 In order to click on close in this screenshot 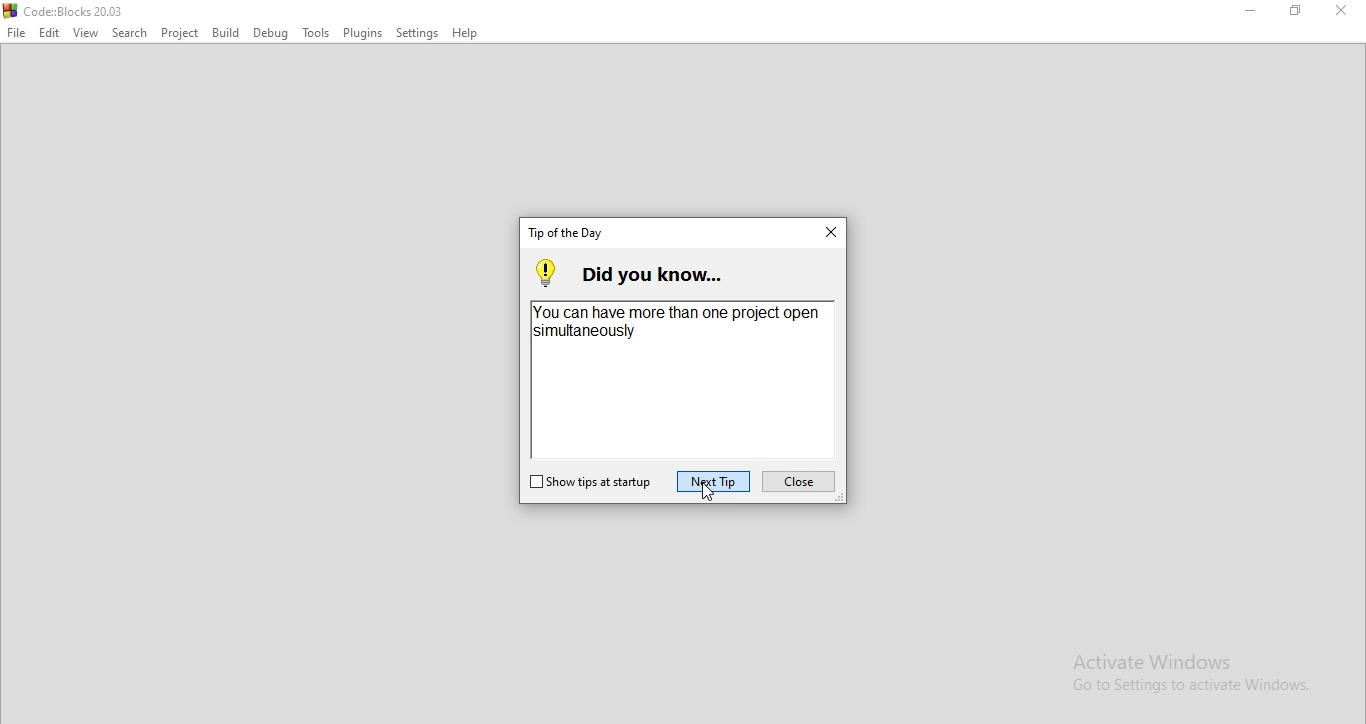, I will do `click(826, 233)`.